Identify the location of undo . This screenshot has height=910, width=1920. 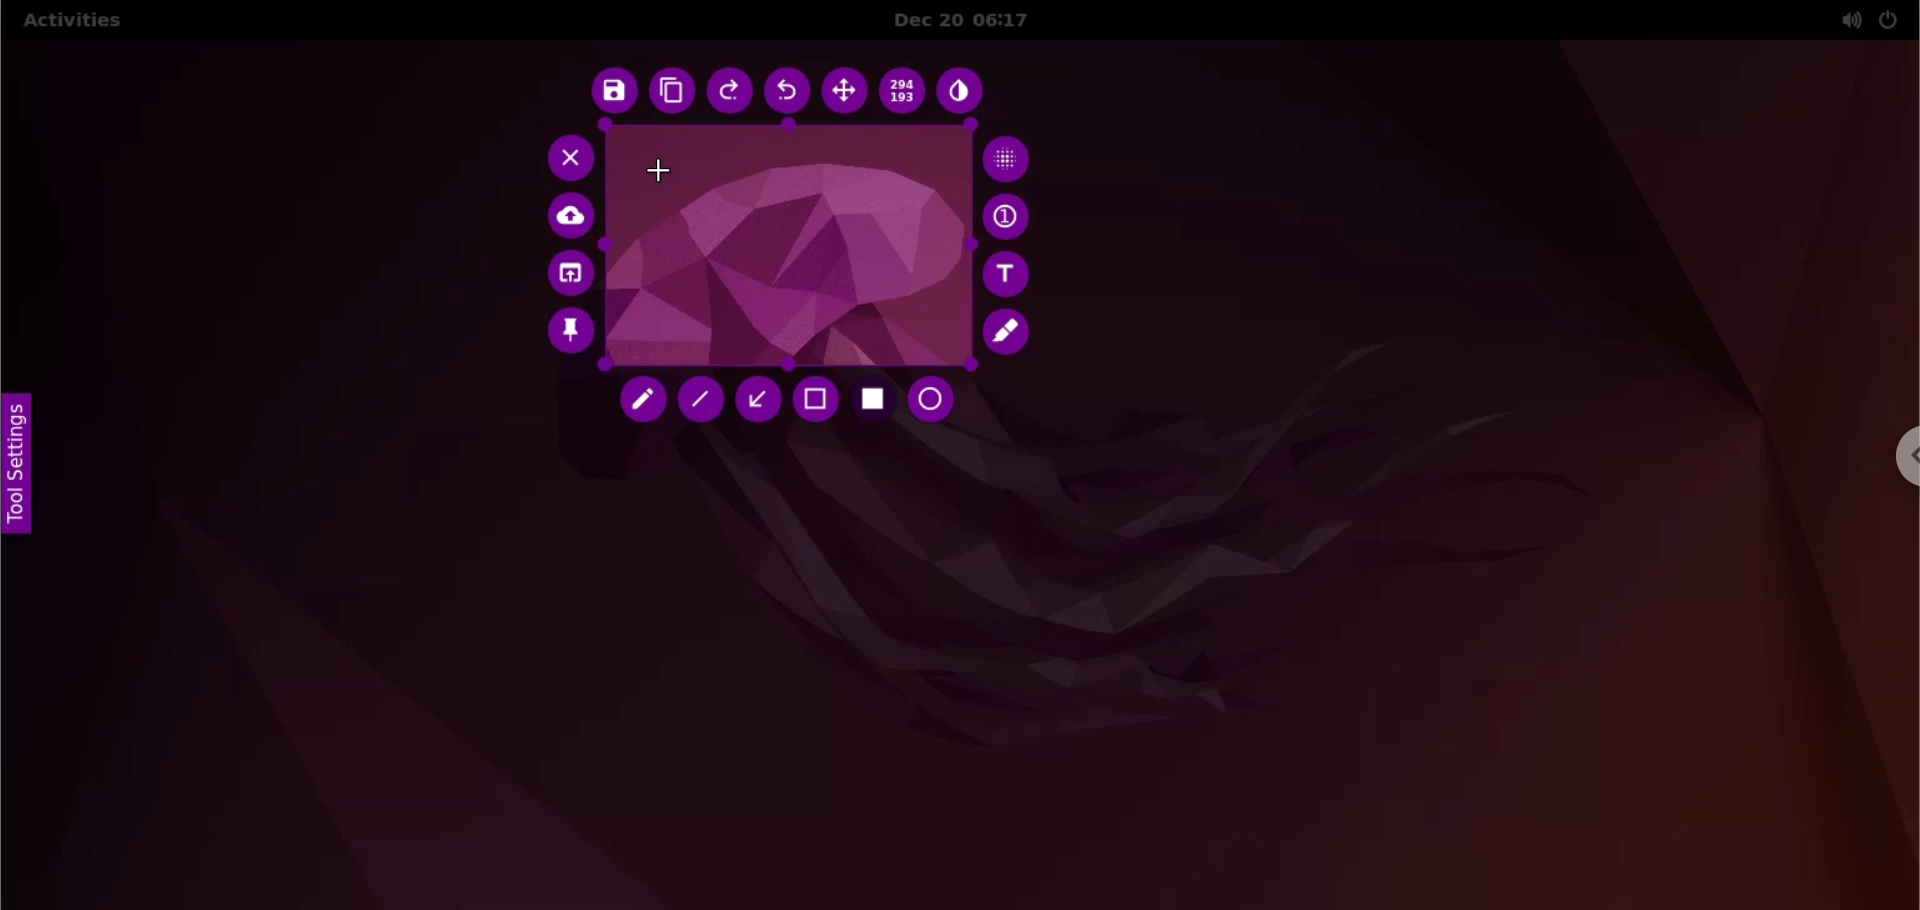
(789, 92).